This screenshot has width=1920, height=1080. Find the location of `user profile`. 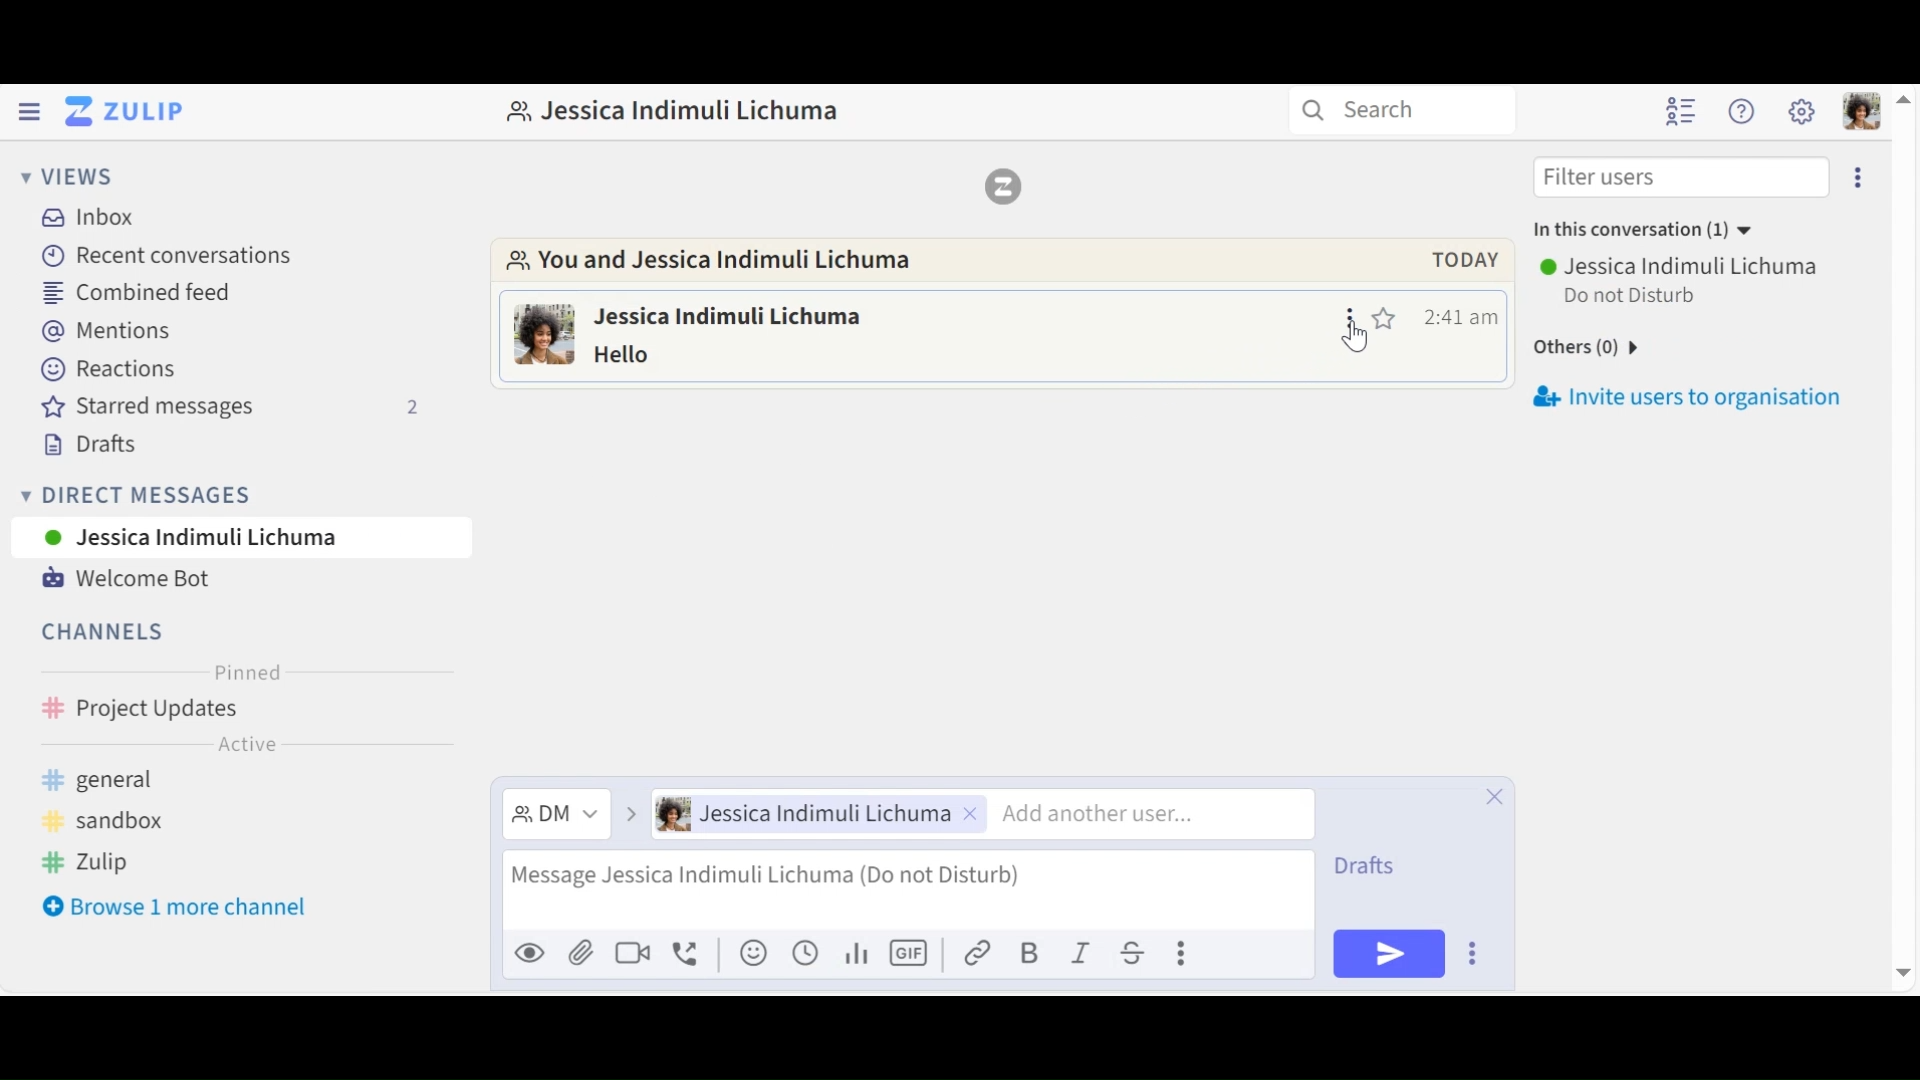

user profile is located at coordinates (545, 338).